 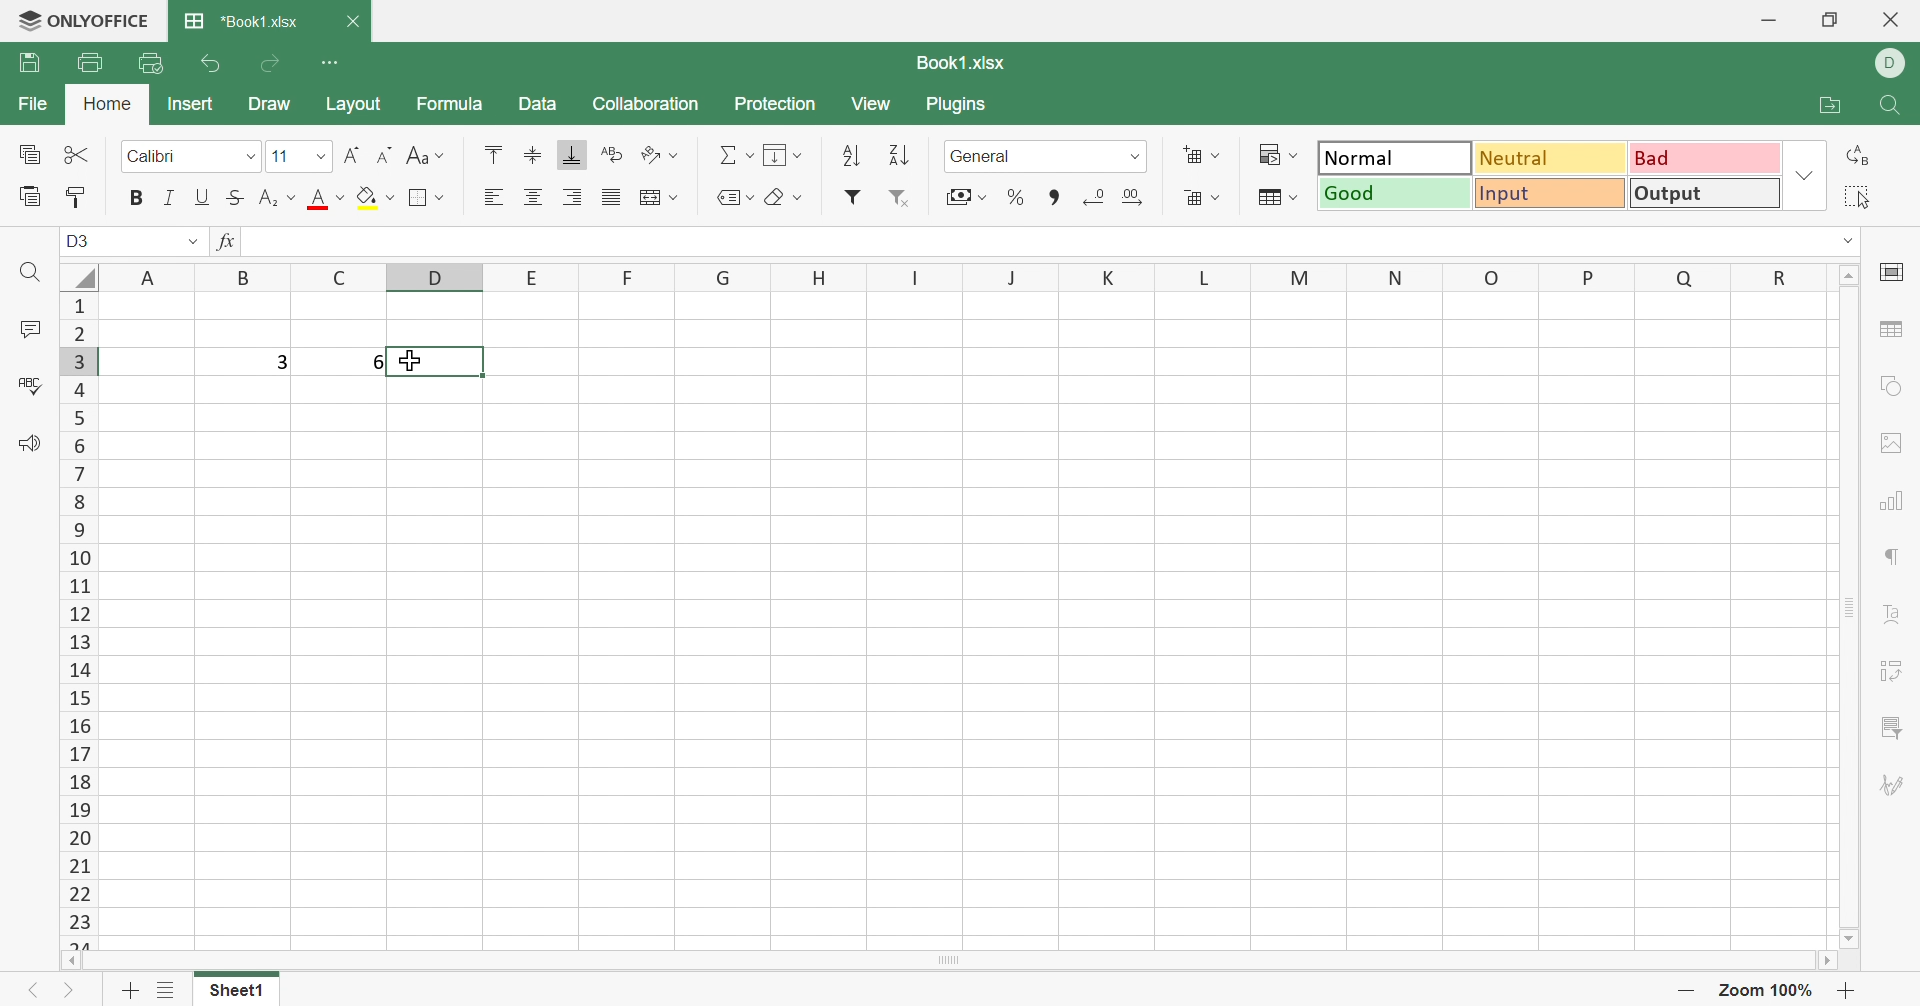 What do you see at coordinates (283, 360) in the screenshot?
I see `3` at bounding box center [283, 360].